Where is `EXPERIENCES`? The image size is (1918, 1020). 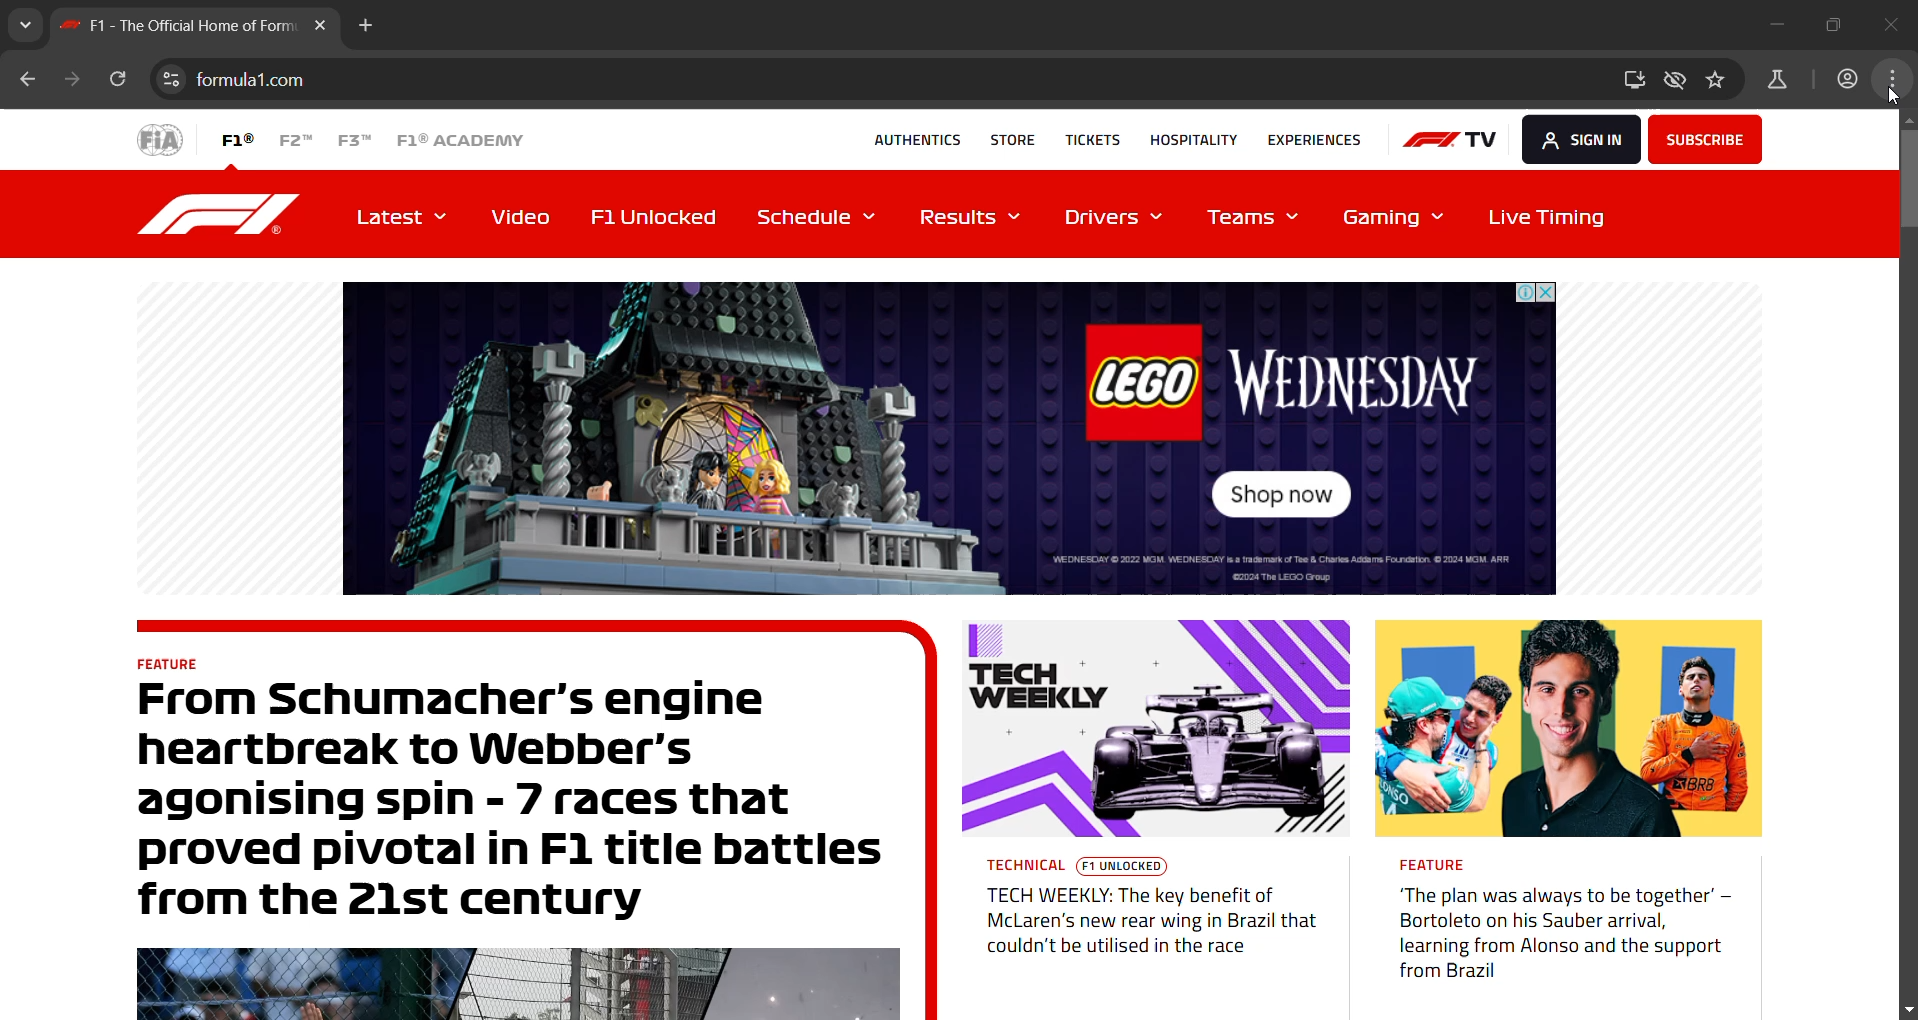 EXPERIENCES is located at coordinates (1312, 136).